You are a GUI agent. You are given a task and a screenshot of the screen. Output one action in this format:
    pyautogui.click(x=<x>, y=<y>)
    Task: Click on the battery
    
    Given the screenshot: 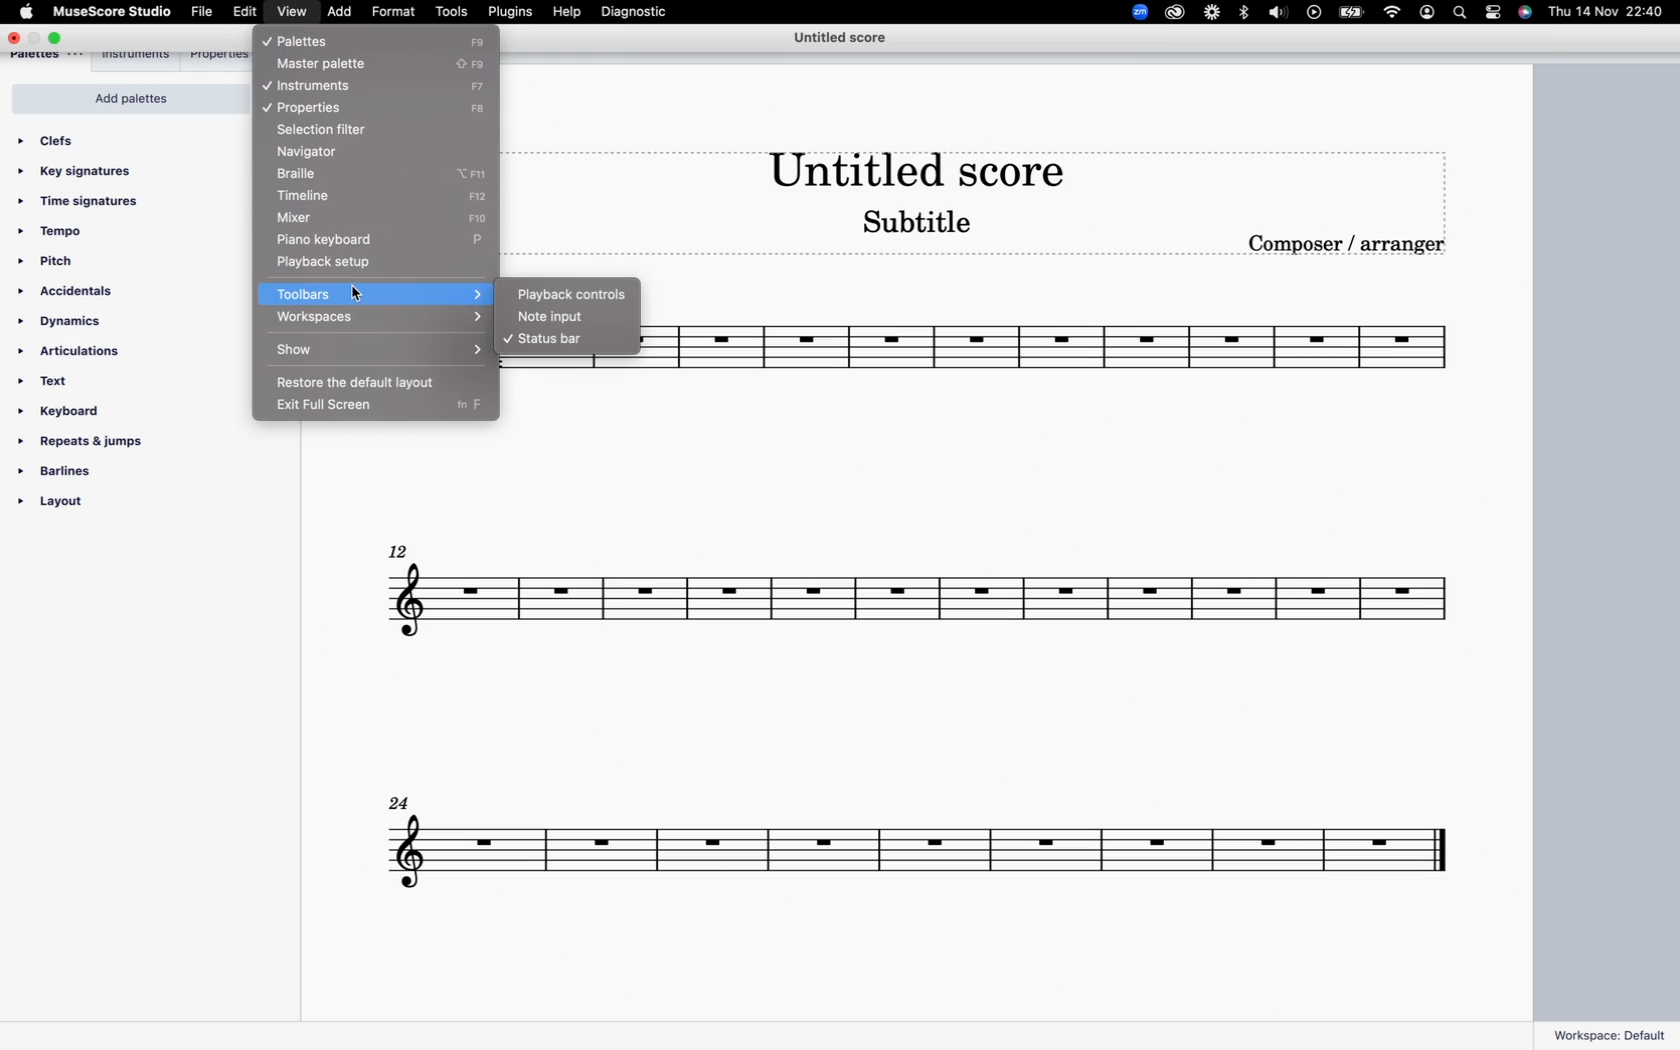 What is the action you would take?
    pyautogui.click(x=1352, y=14)
    